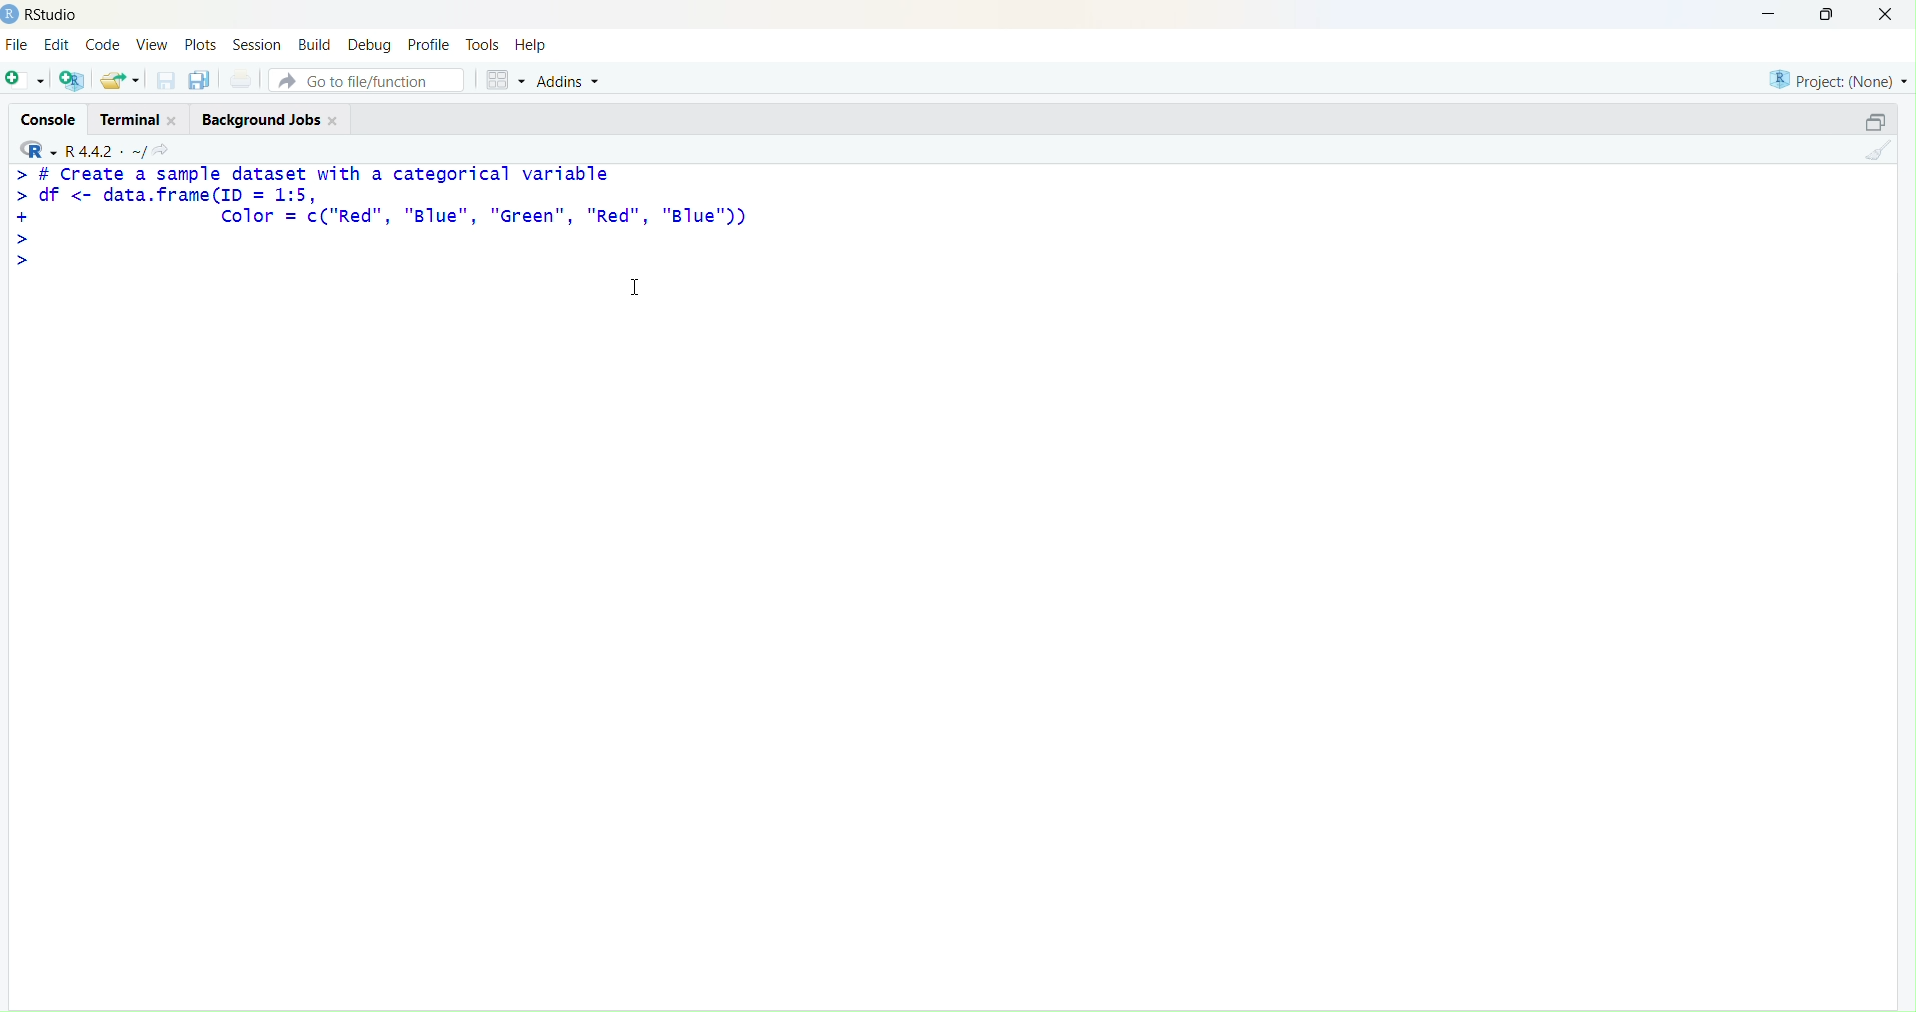  I want to click on > # Create a sample dataset with a categorical variable

> df <- data.frame(ID = 1:5,

+ color = c("Red", "Blue", "Green", "Red", "Blue"))
>

>, so click(381, 220).